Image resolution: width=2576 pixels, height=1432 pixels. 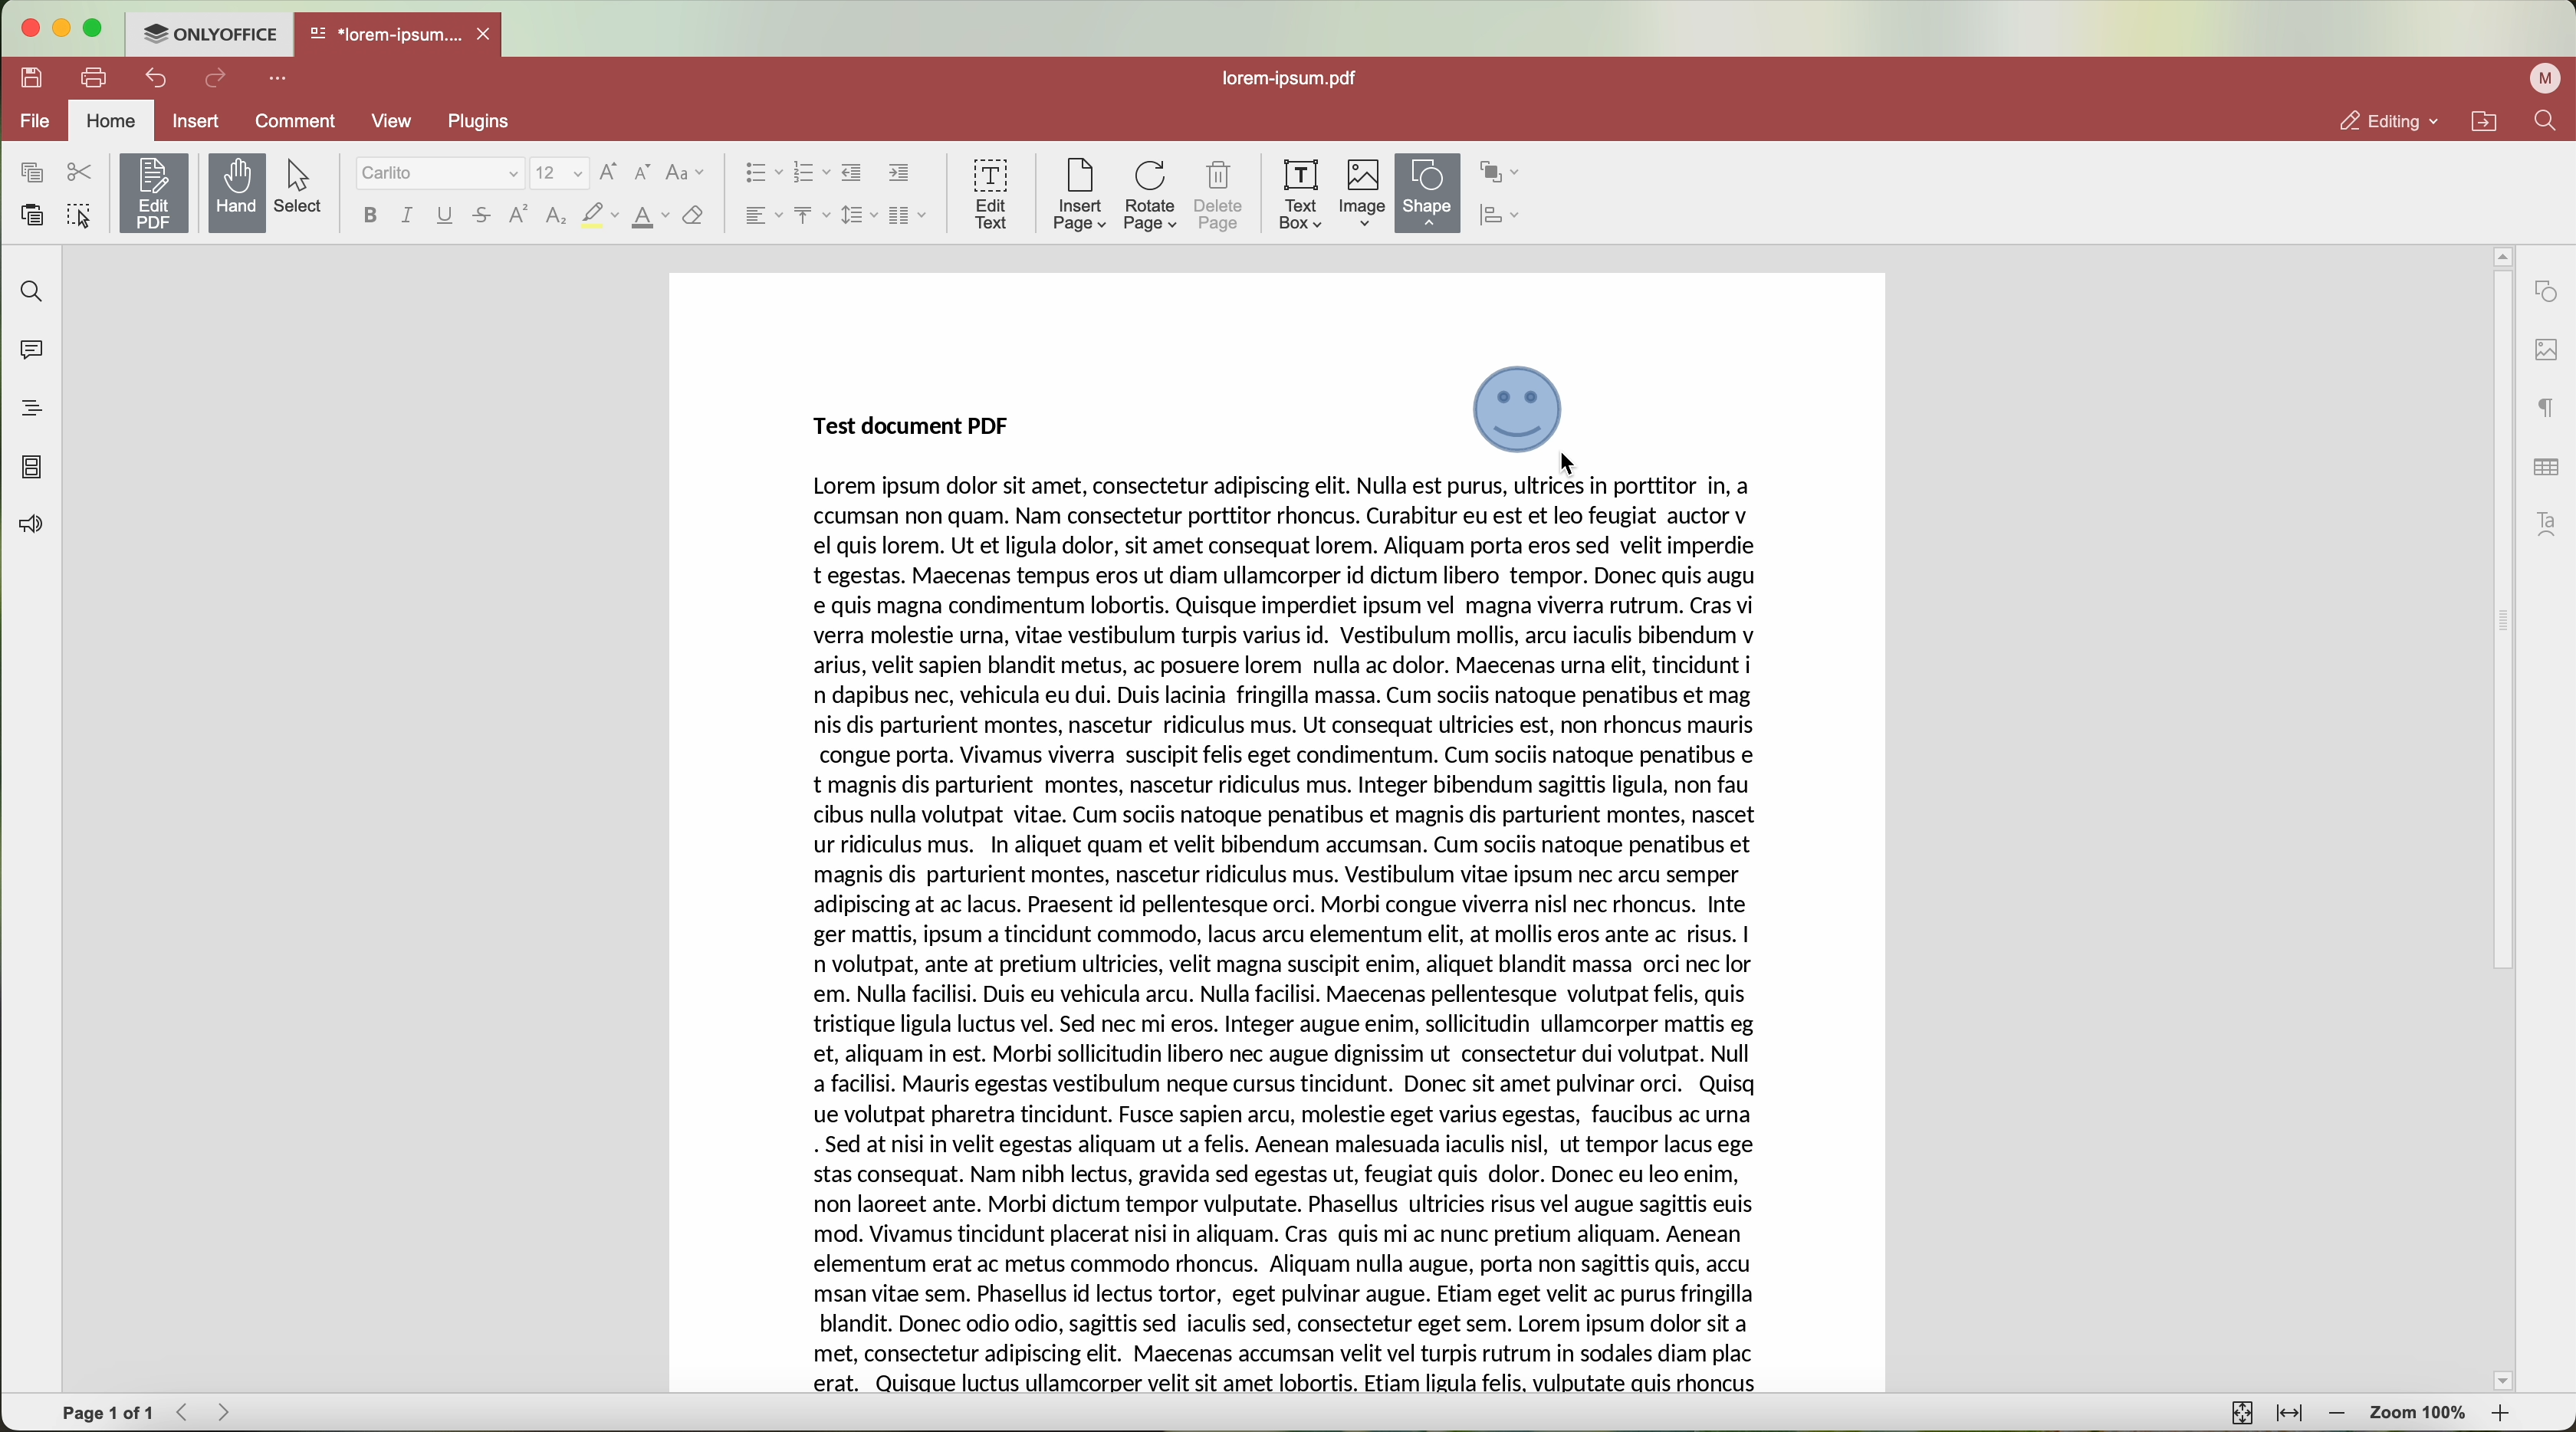 What do you see at coordinates (485, 218) in the screenshot?
I see `strikethrough` at bounding box center [485, 218].